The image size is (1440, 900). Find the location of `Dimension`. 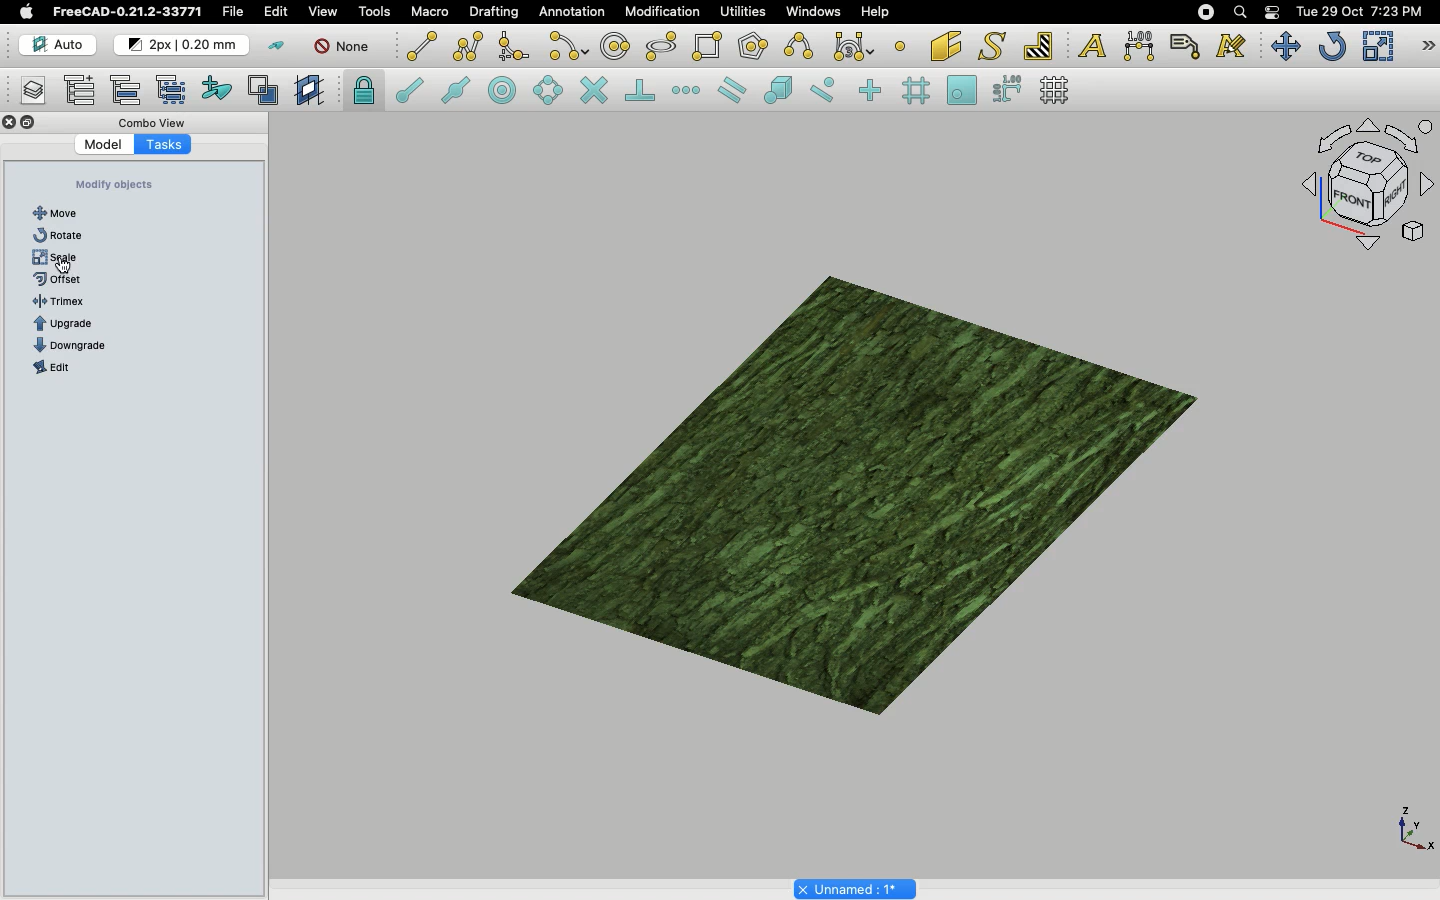

Dimension is located at coordinates (69, 366).